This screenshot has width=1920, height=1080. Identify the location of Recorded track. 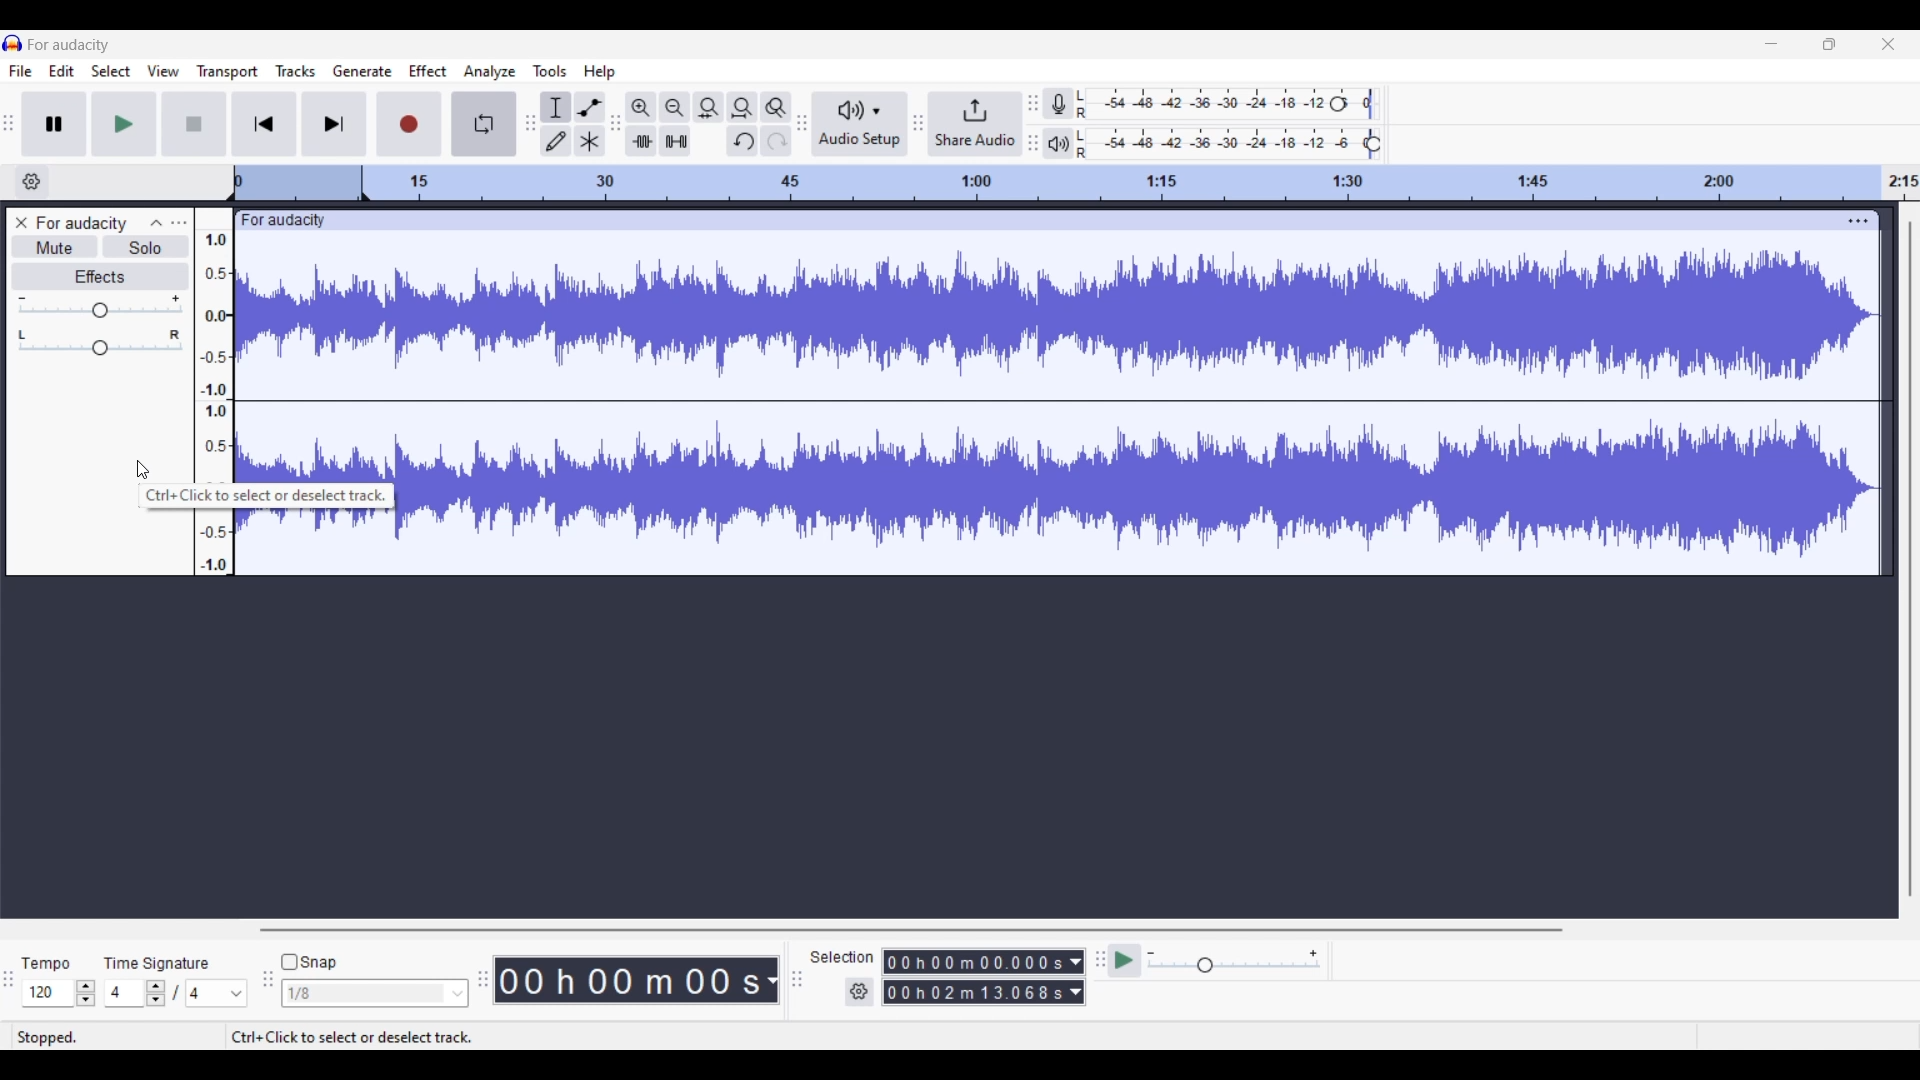
(1138, 403).